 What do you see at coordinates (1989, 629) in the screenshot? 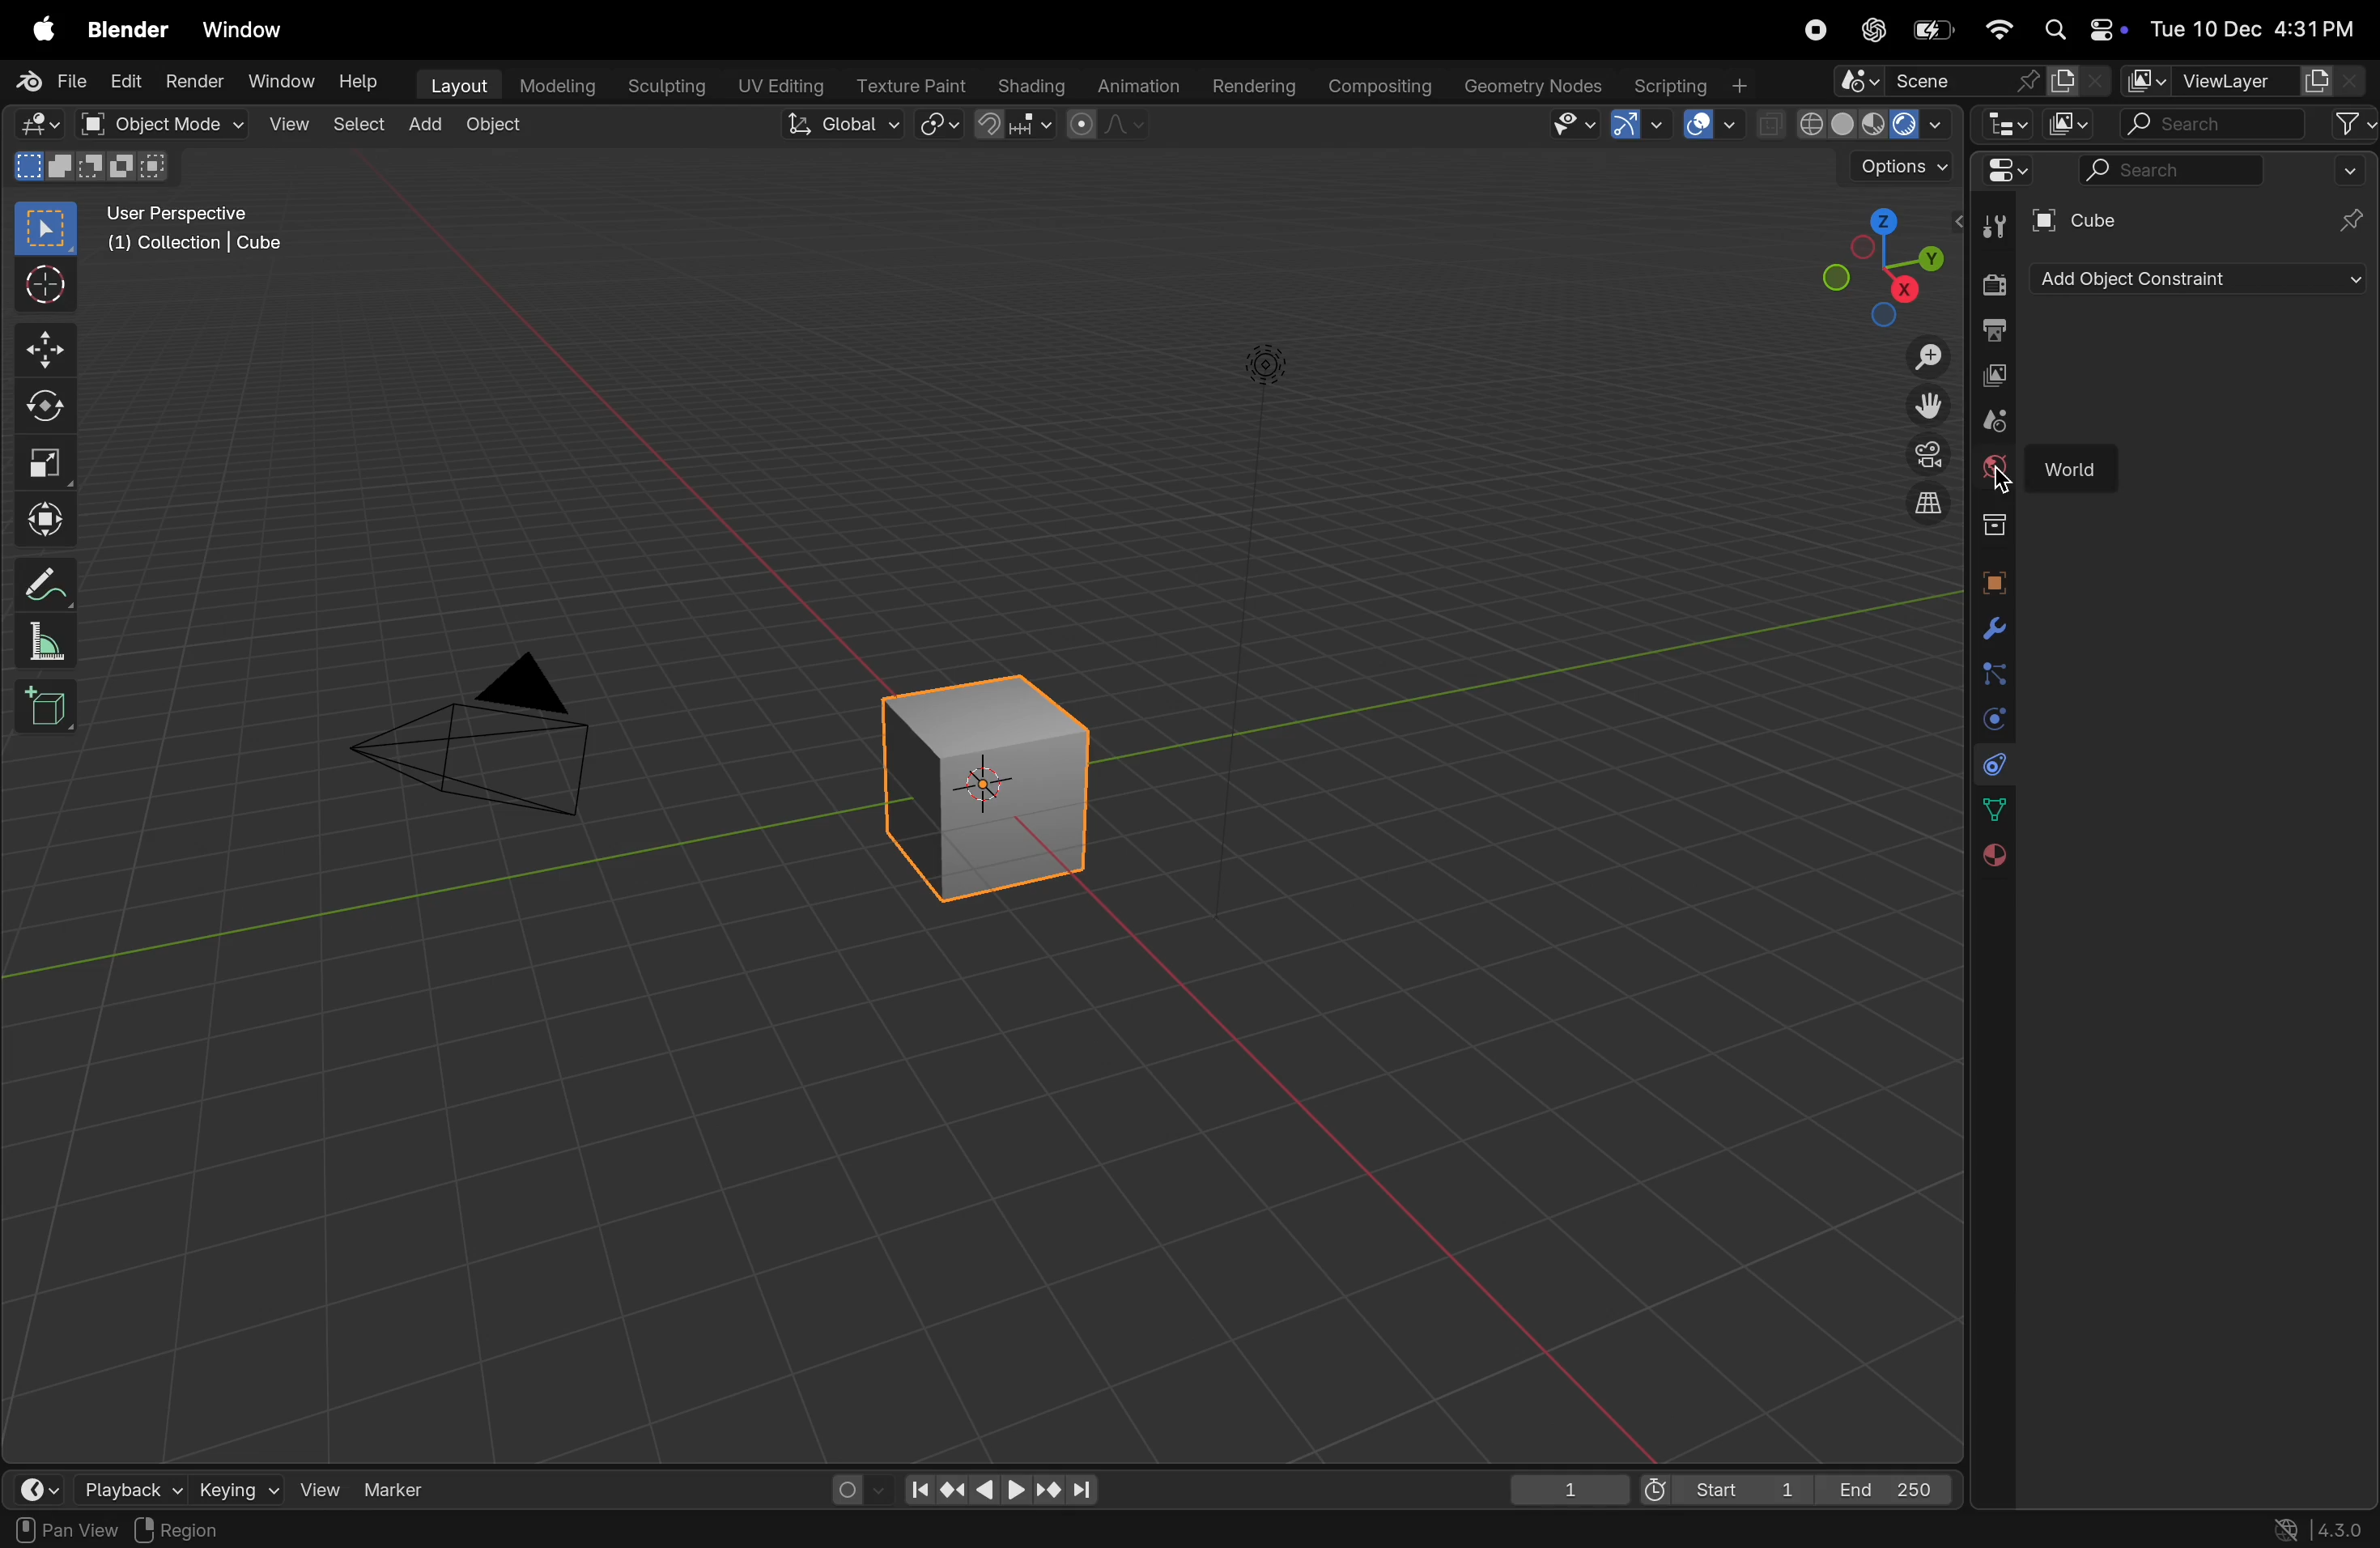
I see `modifiers` at bounding box center [1989, 629].